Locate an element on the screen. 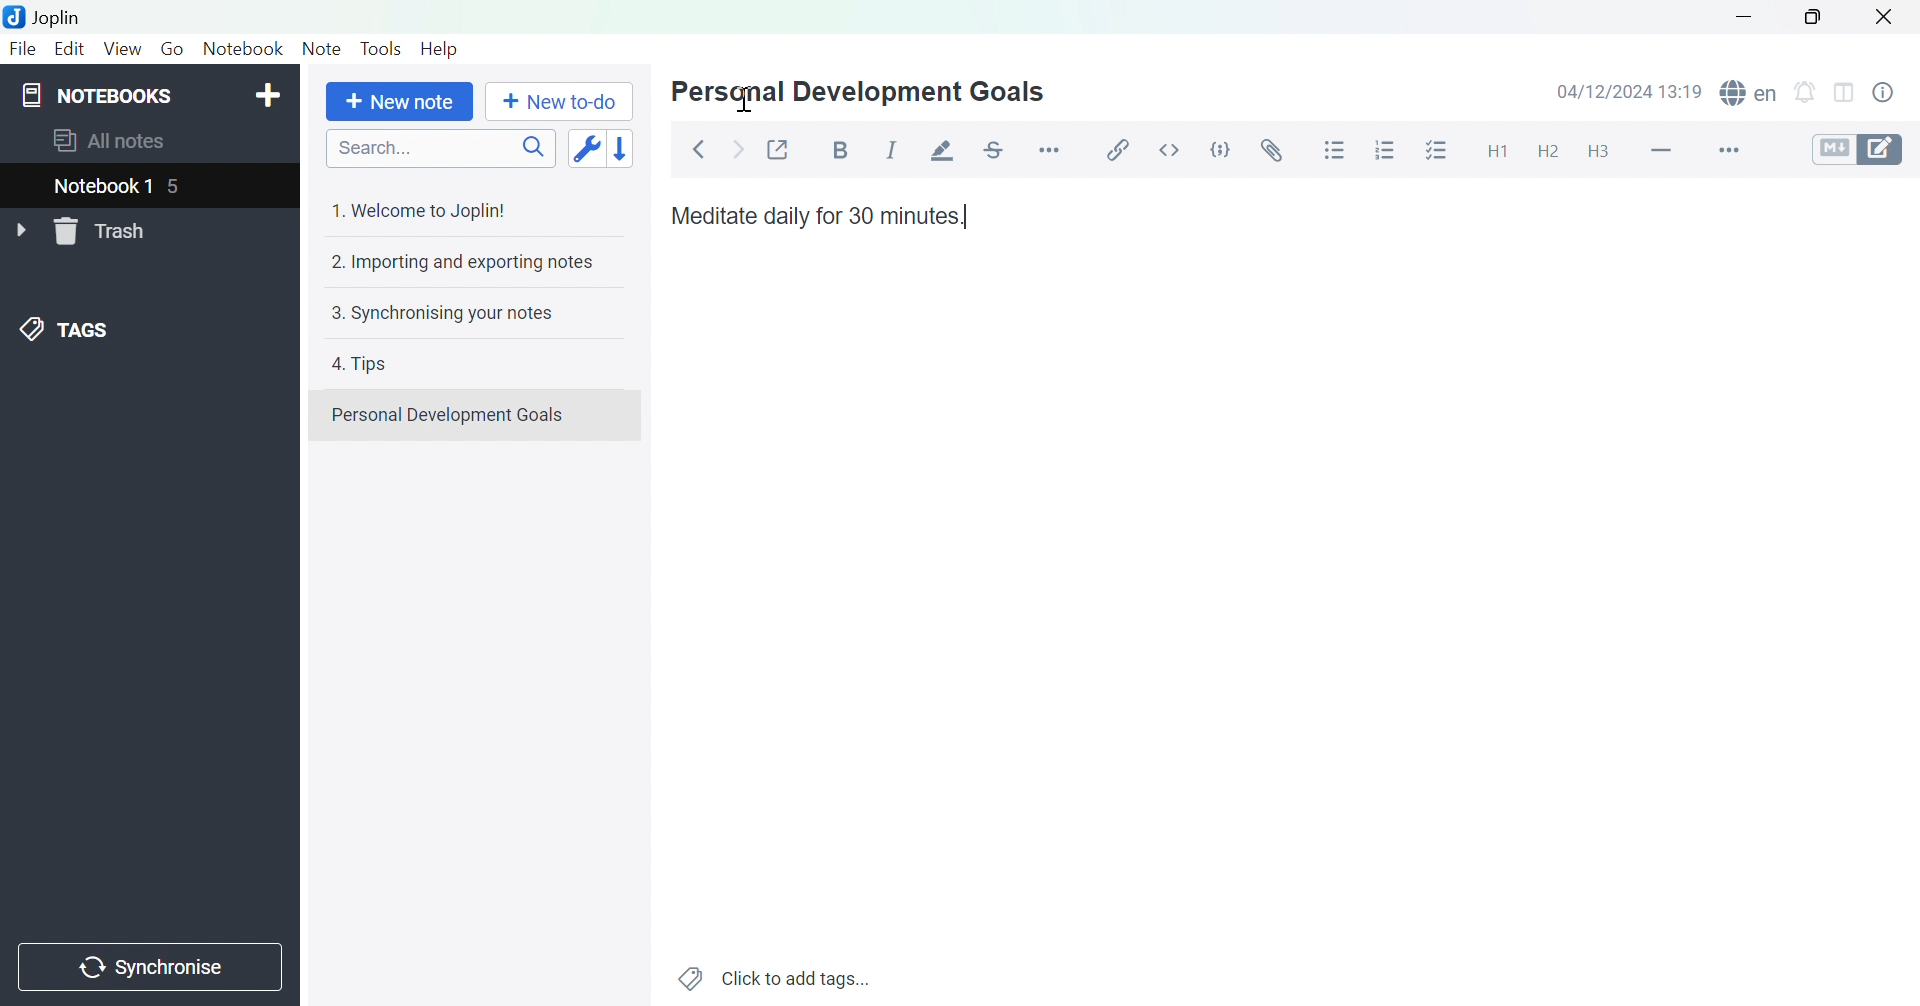 The width and height of the screenshot is (1920, 1006). Horizontal is located at coordinates (1052, 149).